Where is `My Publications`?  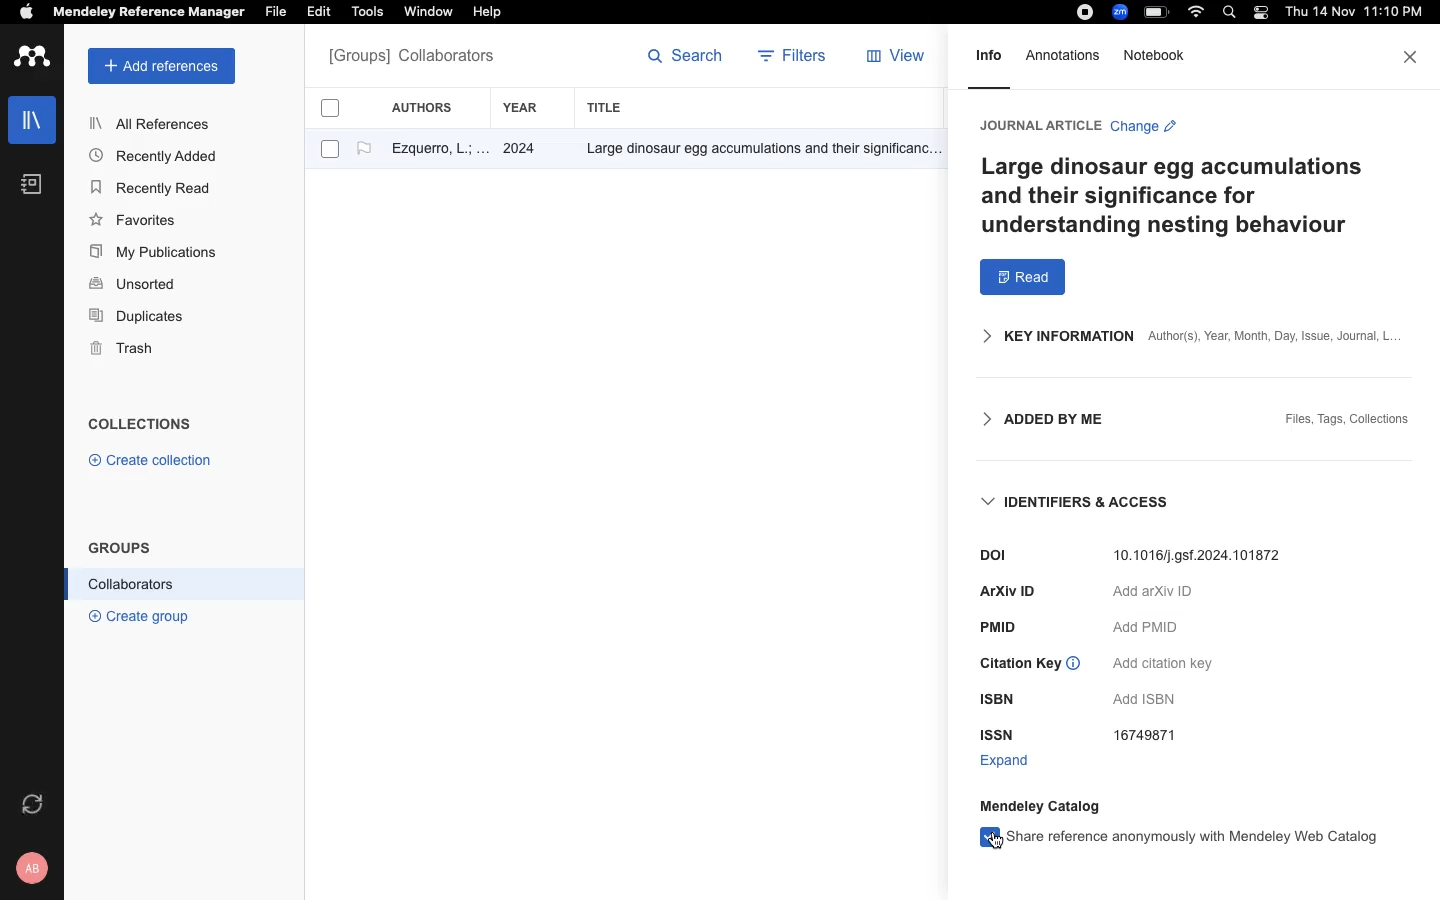
My Publications is located at coordinates (154, 255).